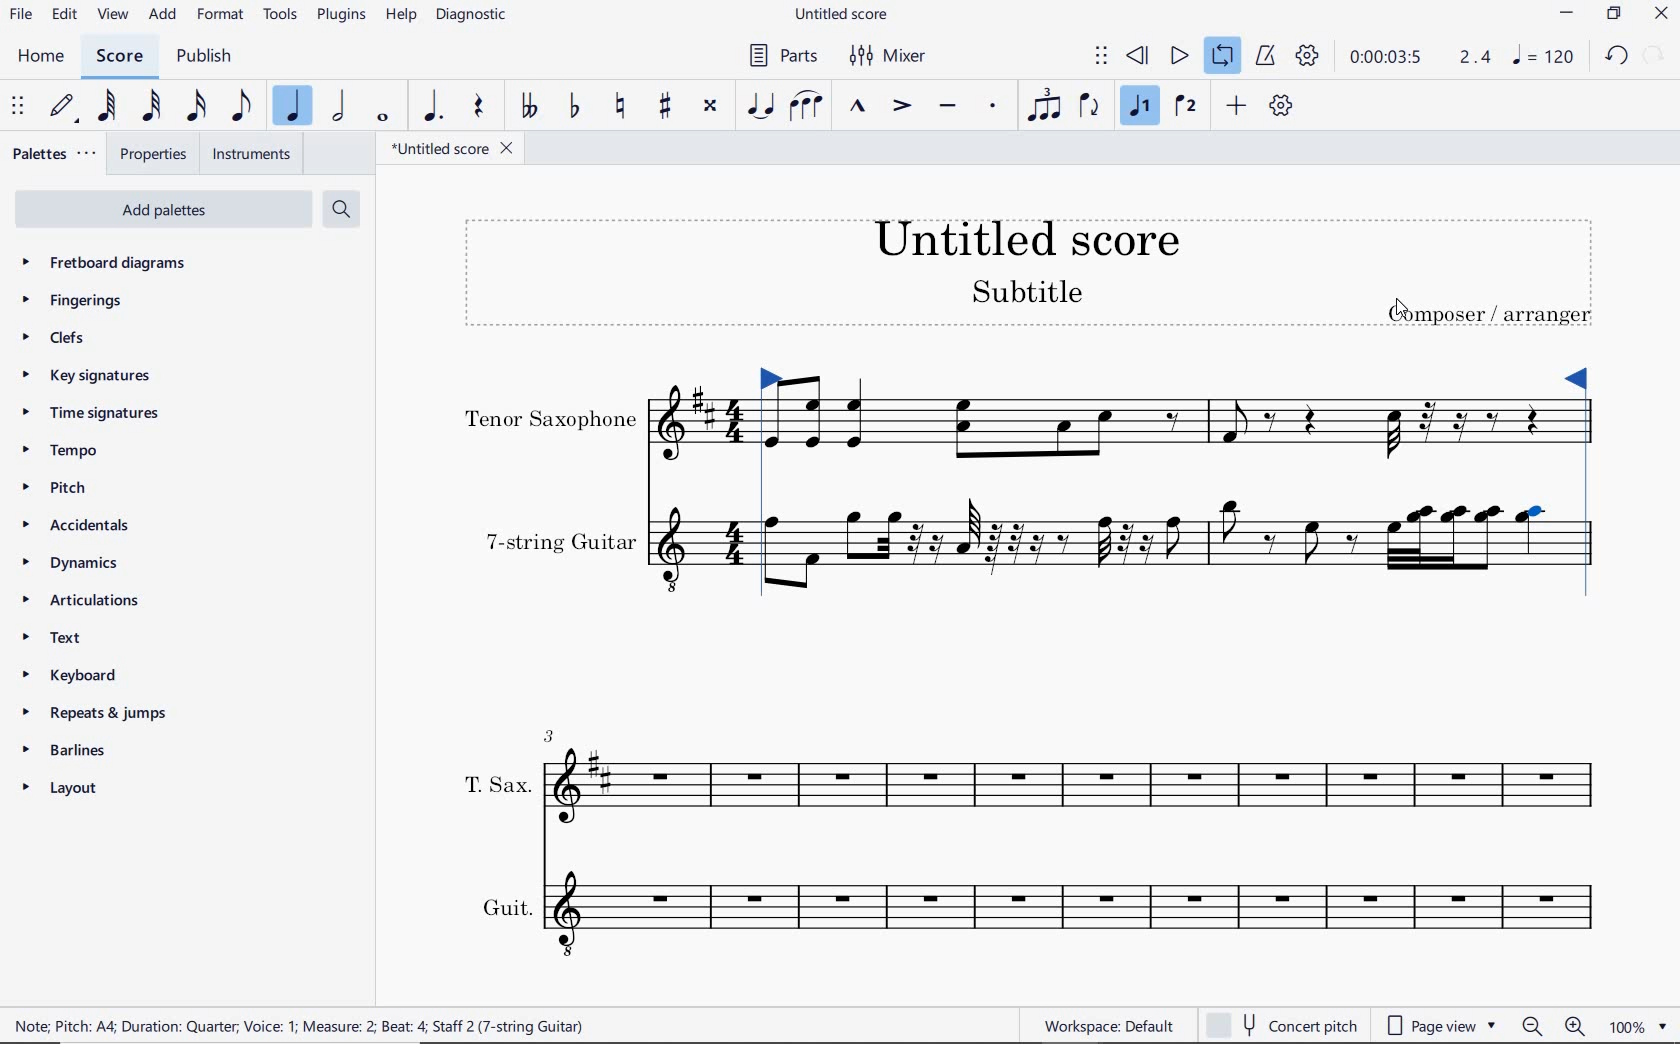  Describe the element at coordinates (117, 57) in the screenshot. I see `SCORE` at that location.